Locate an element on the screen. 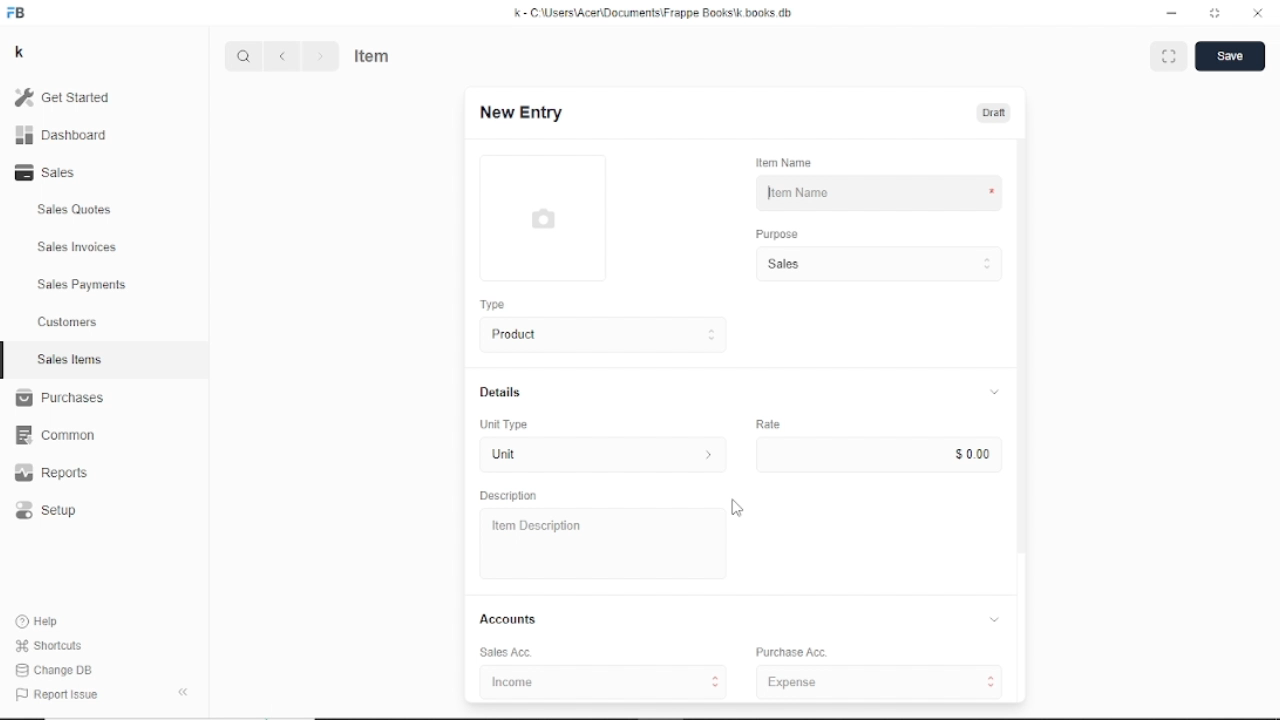 The width and height of the screenshot is (1280, 720). Previous is located at coordinates (282, 56).